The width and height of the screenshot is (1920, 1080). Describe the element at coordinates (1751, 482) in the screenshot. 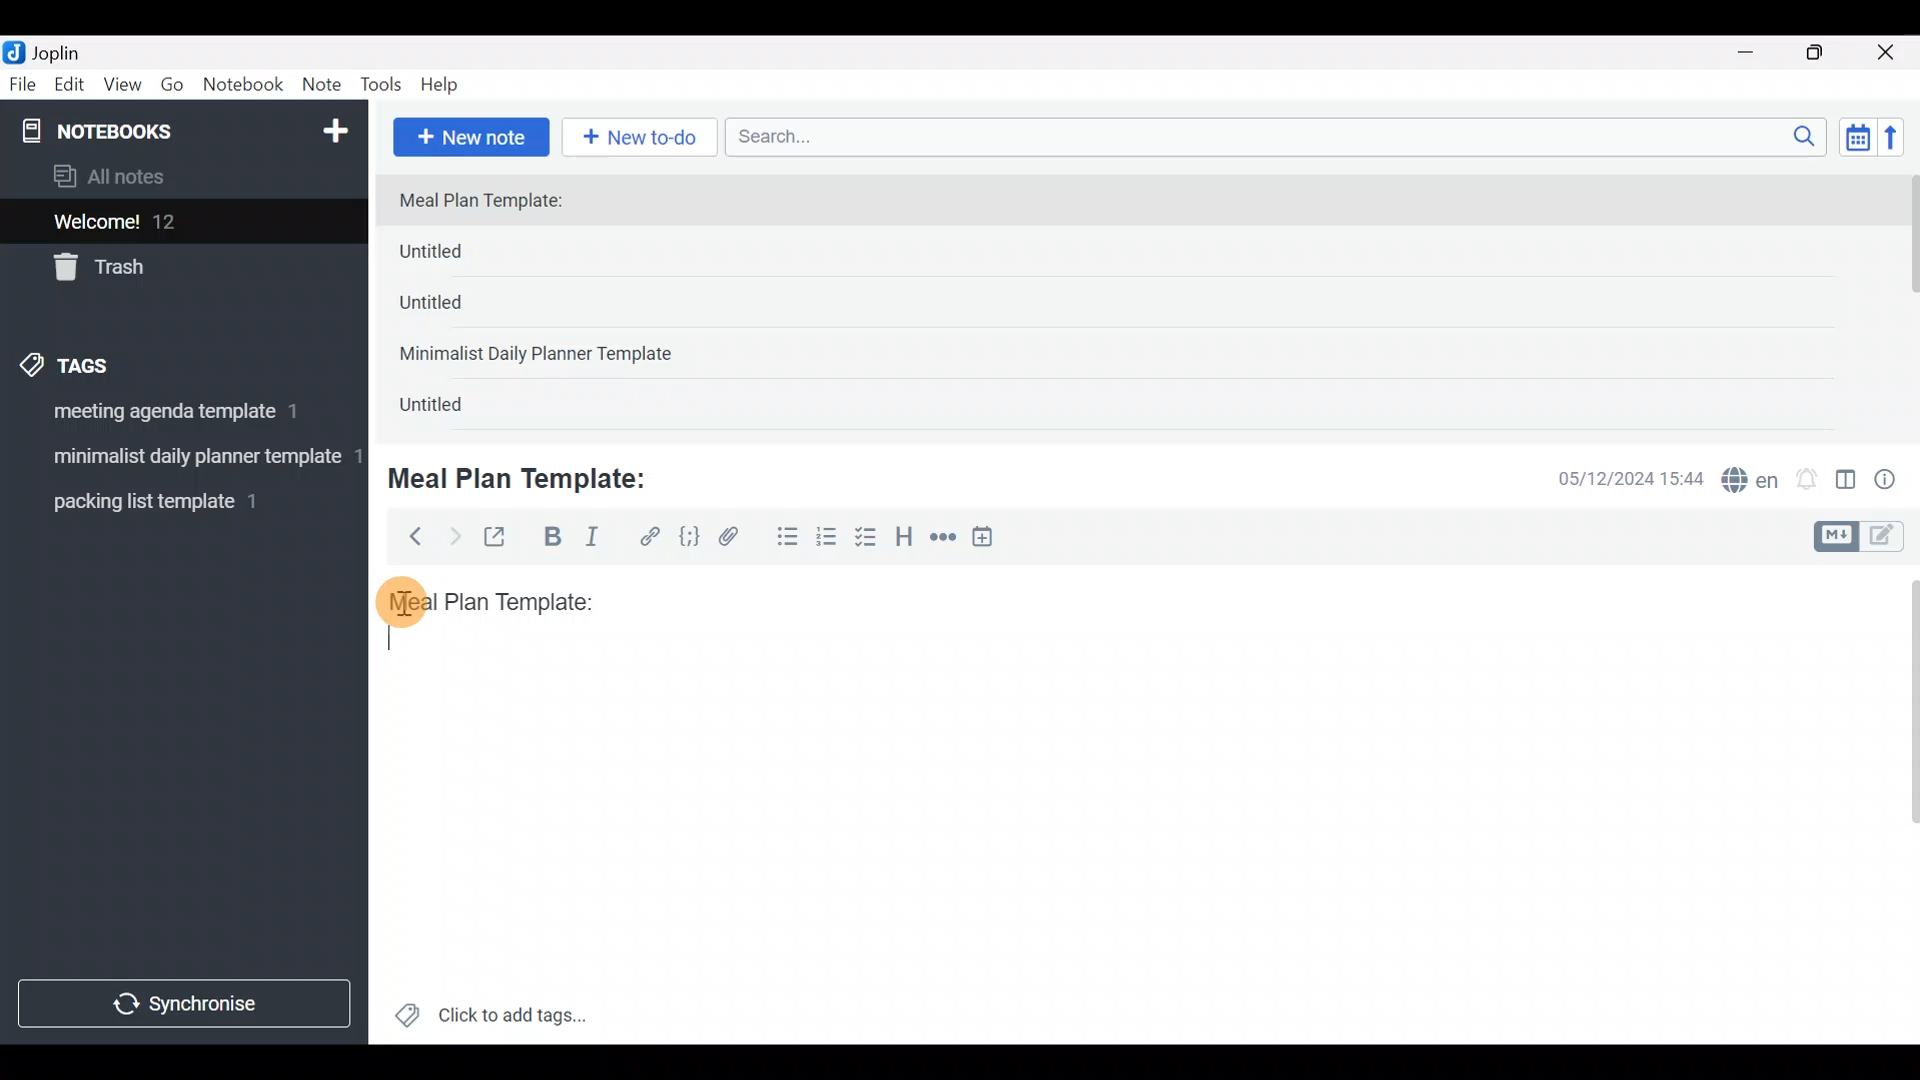

I see `Spelling` at that location.